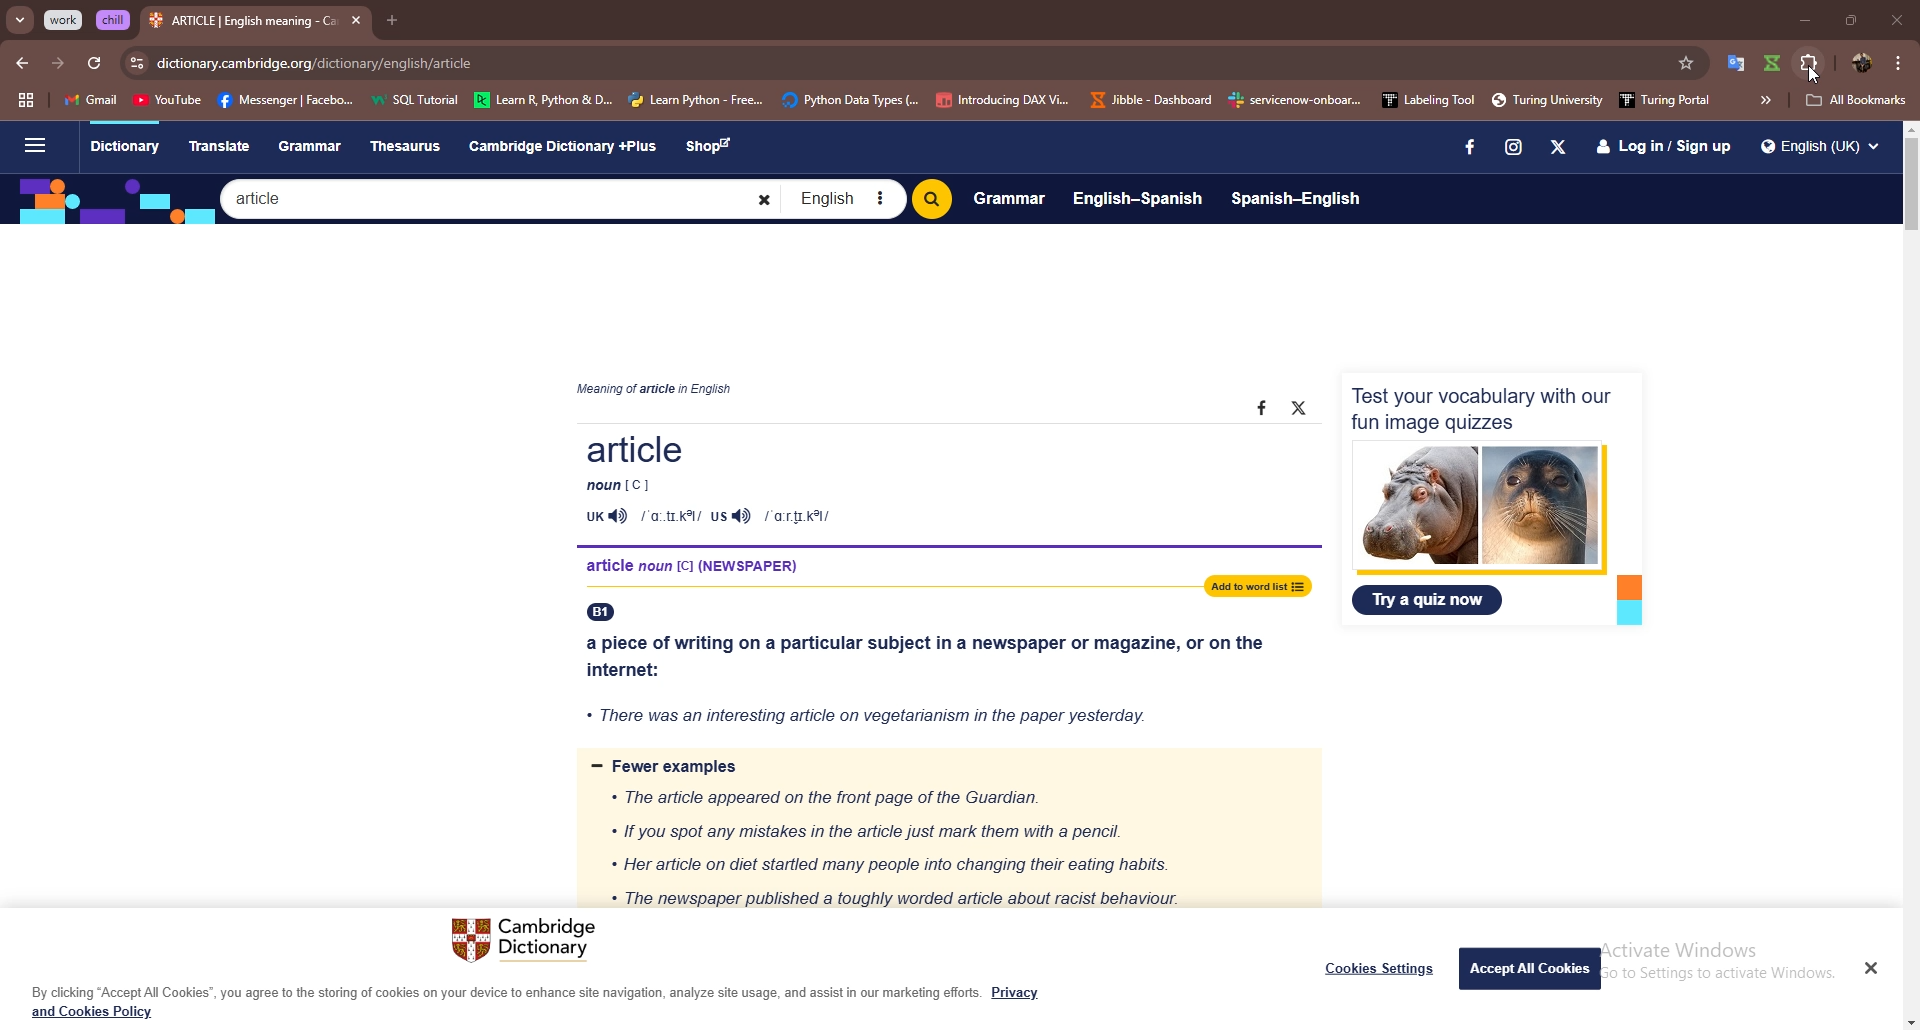 This screenshot has width=1920, height=1030. I want to click on = Fewer examples
« The article appeared on the front page of the Guardian.
« If you spot any mistakes in the article just mark them with a pencil.
* Her article on diet startled many people into changing their eating habits.
« The newspaper published a toughly worded article about racist behaviour., so click(943, 830).